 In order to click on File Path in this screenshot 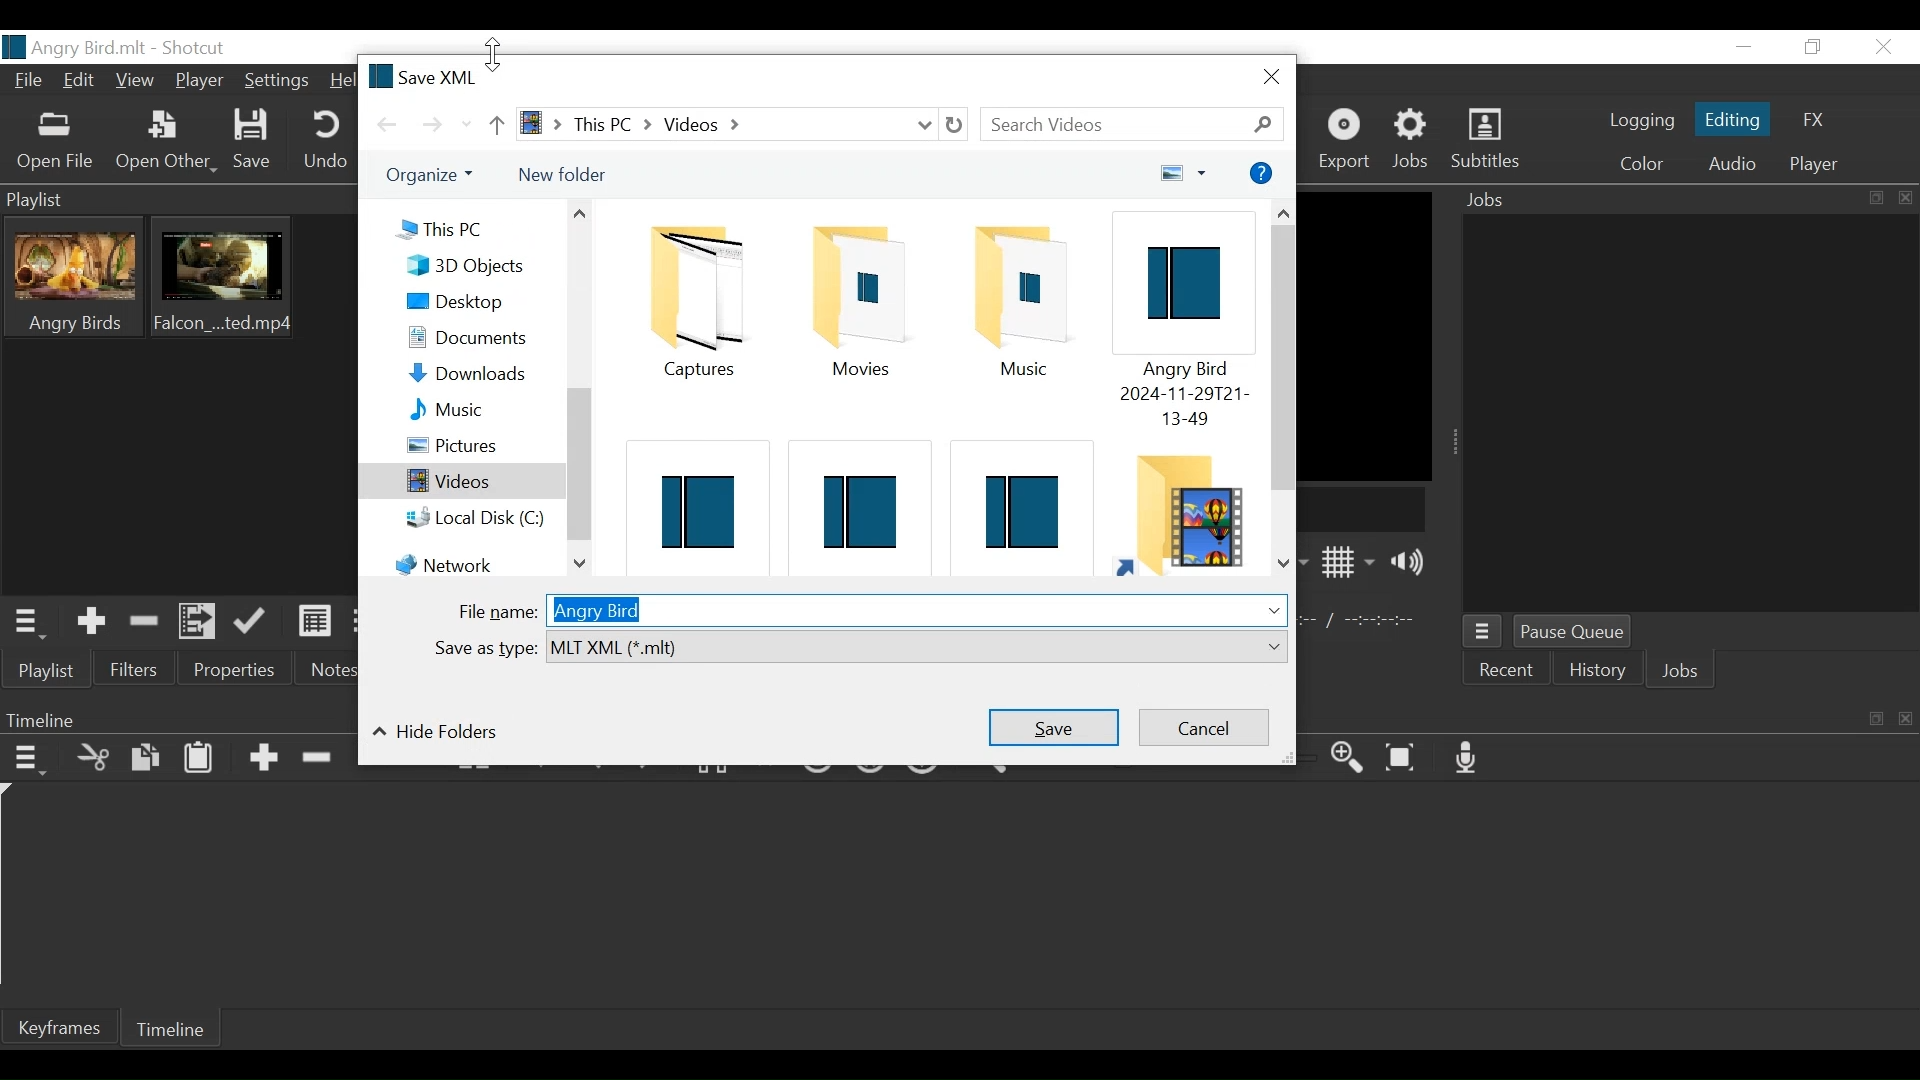, I will do `click(723, 125)`.